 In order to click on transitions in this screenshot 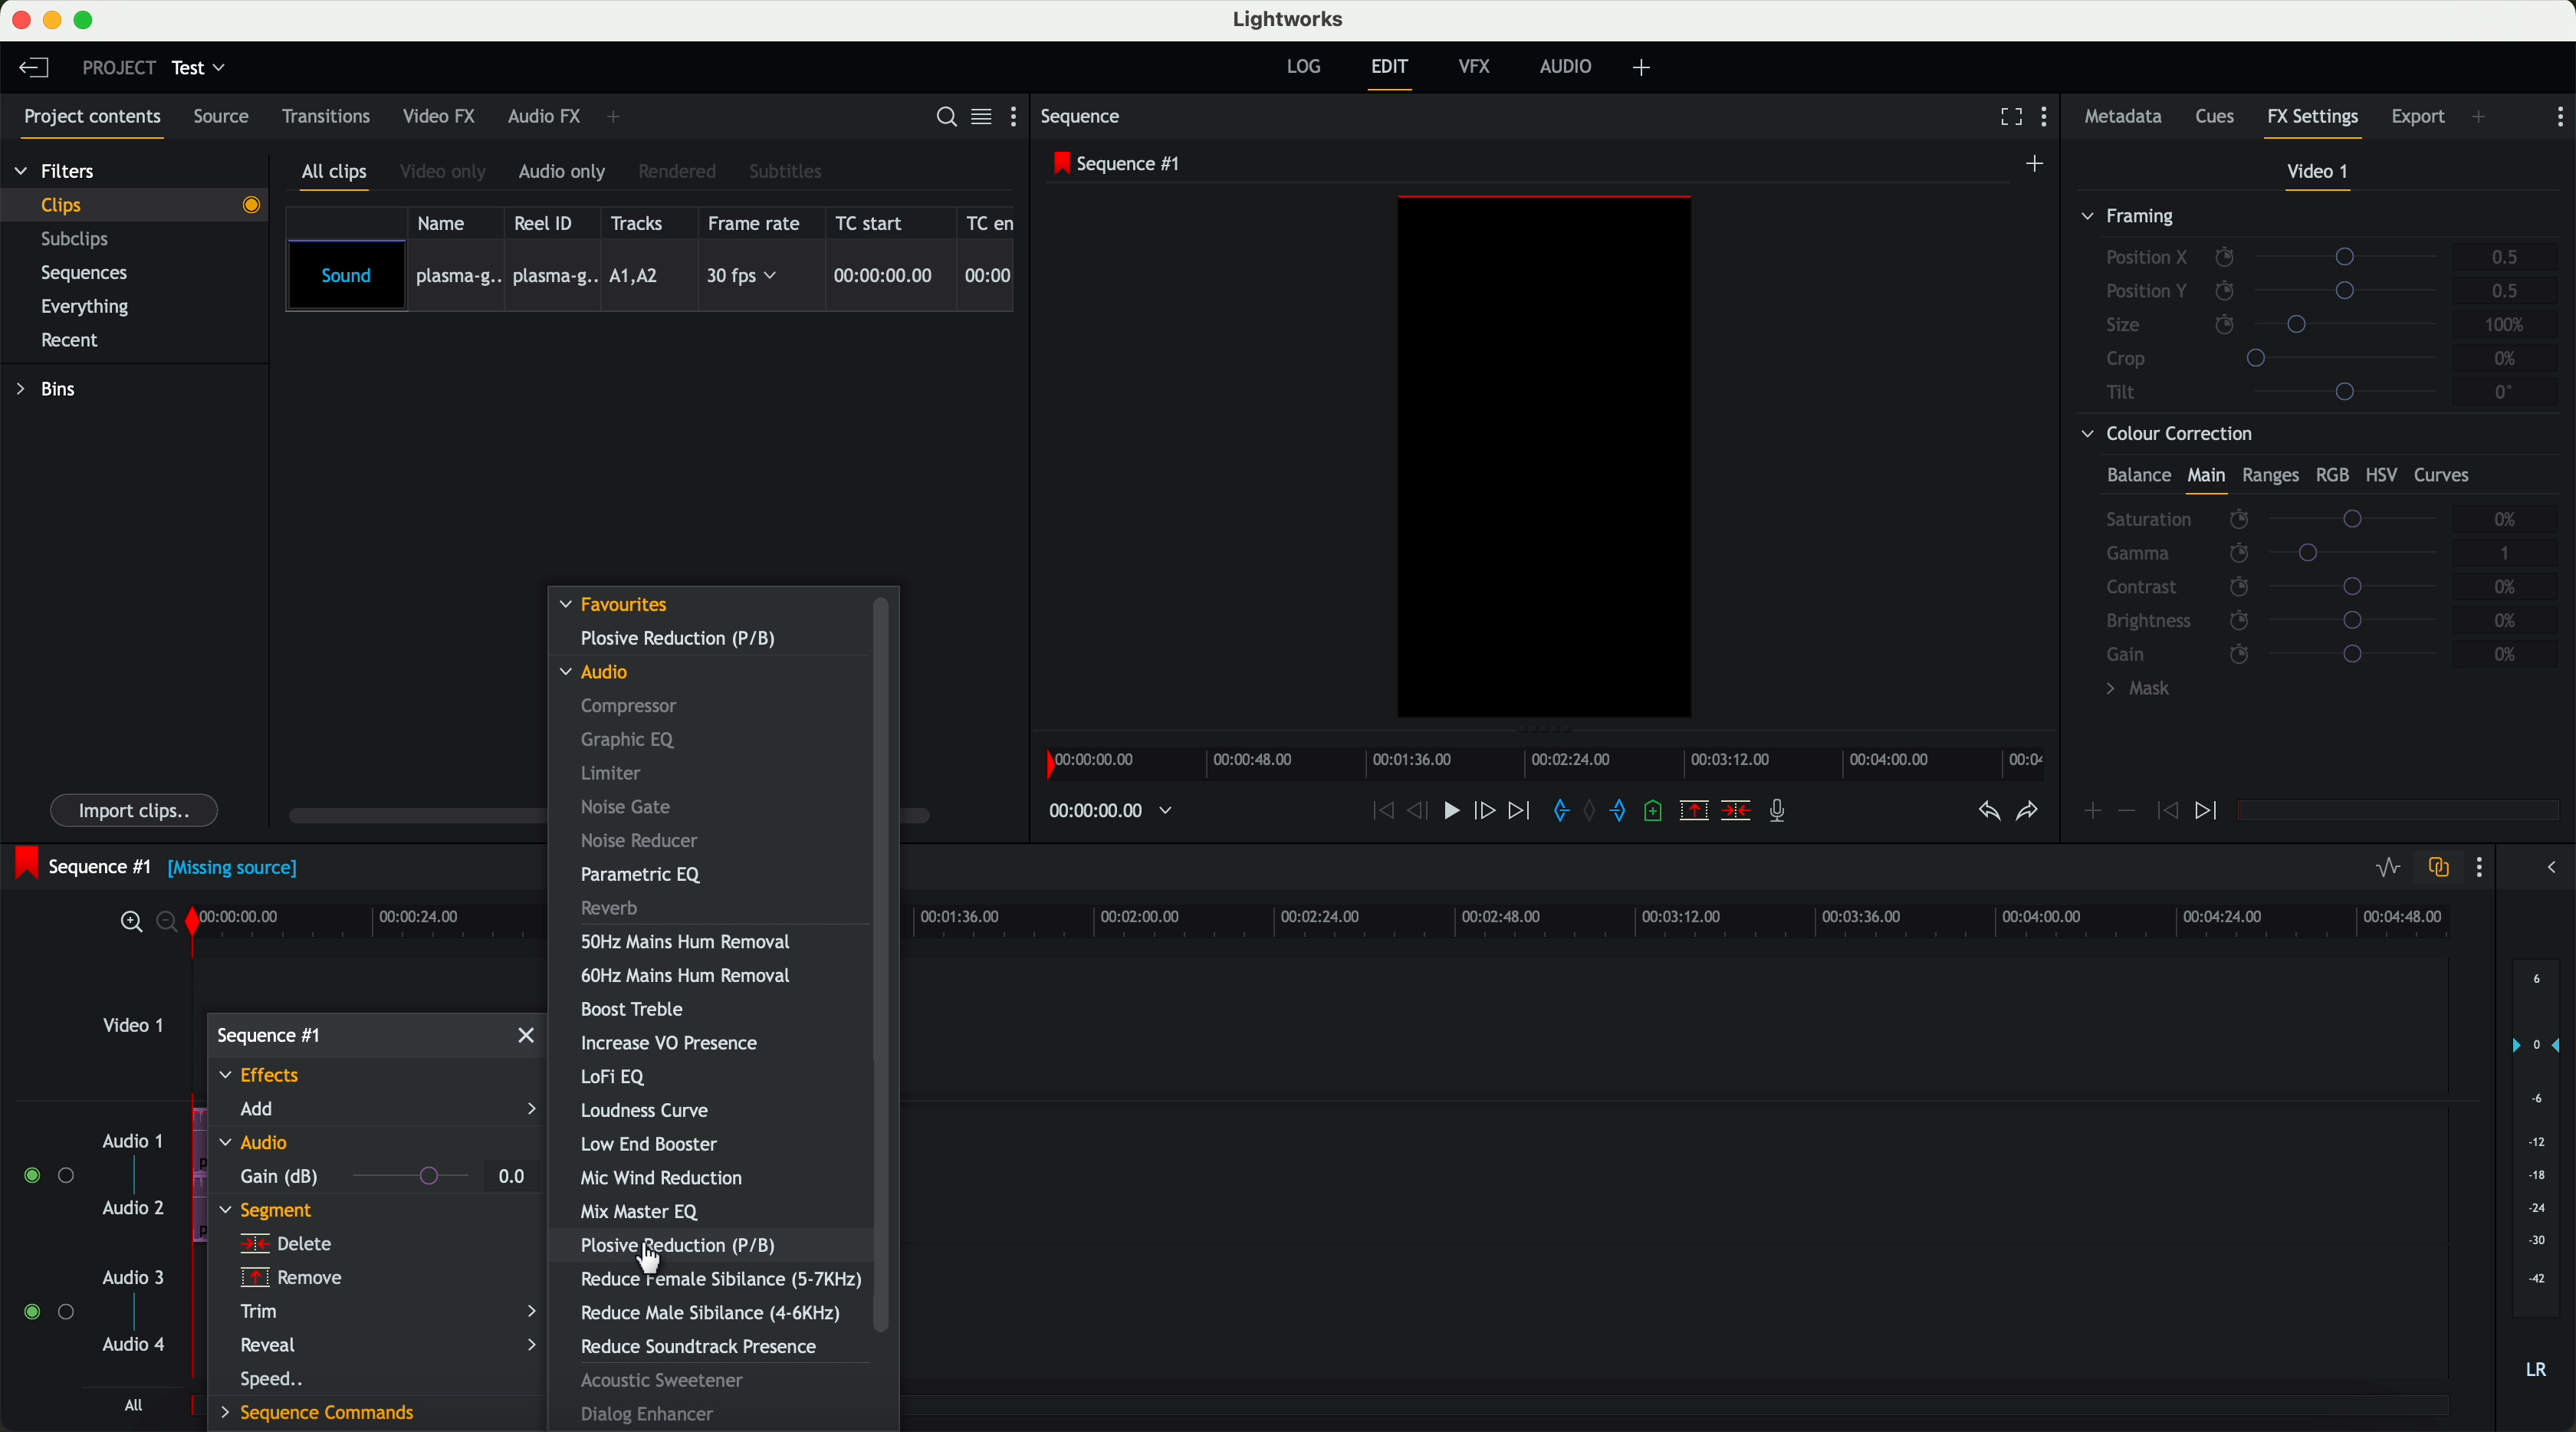, I will do `click(327, 120)`.